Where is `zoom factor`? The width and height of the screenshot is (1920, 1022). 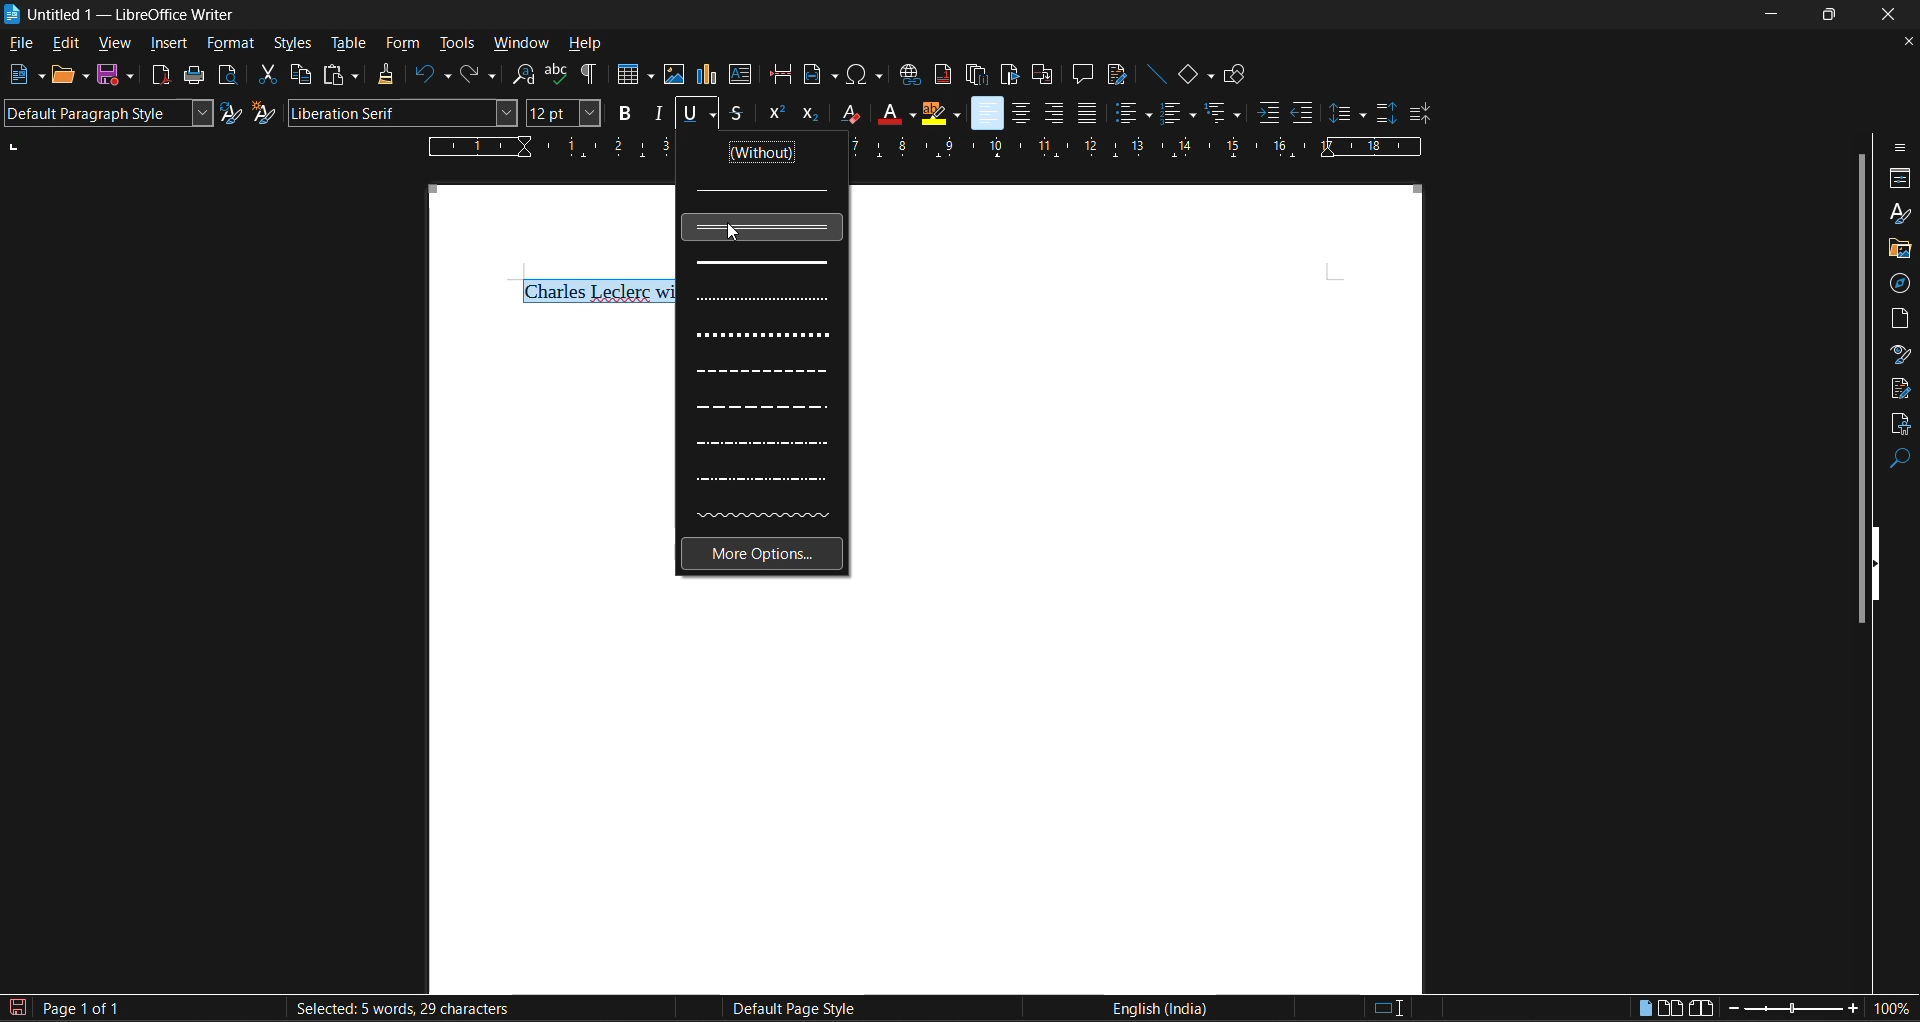 zoom factor is located at coordinates (1895, 1007).